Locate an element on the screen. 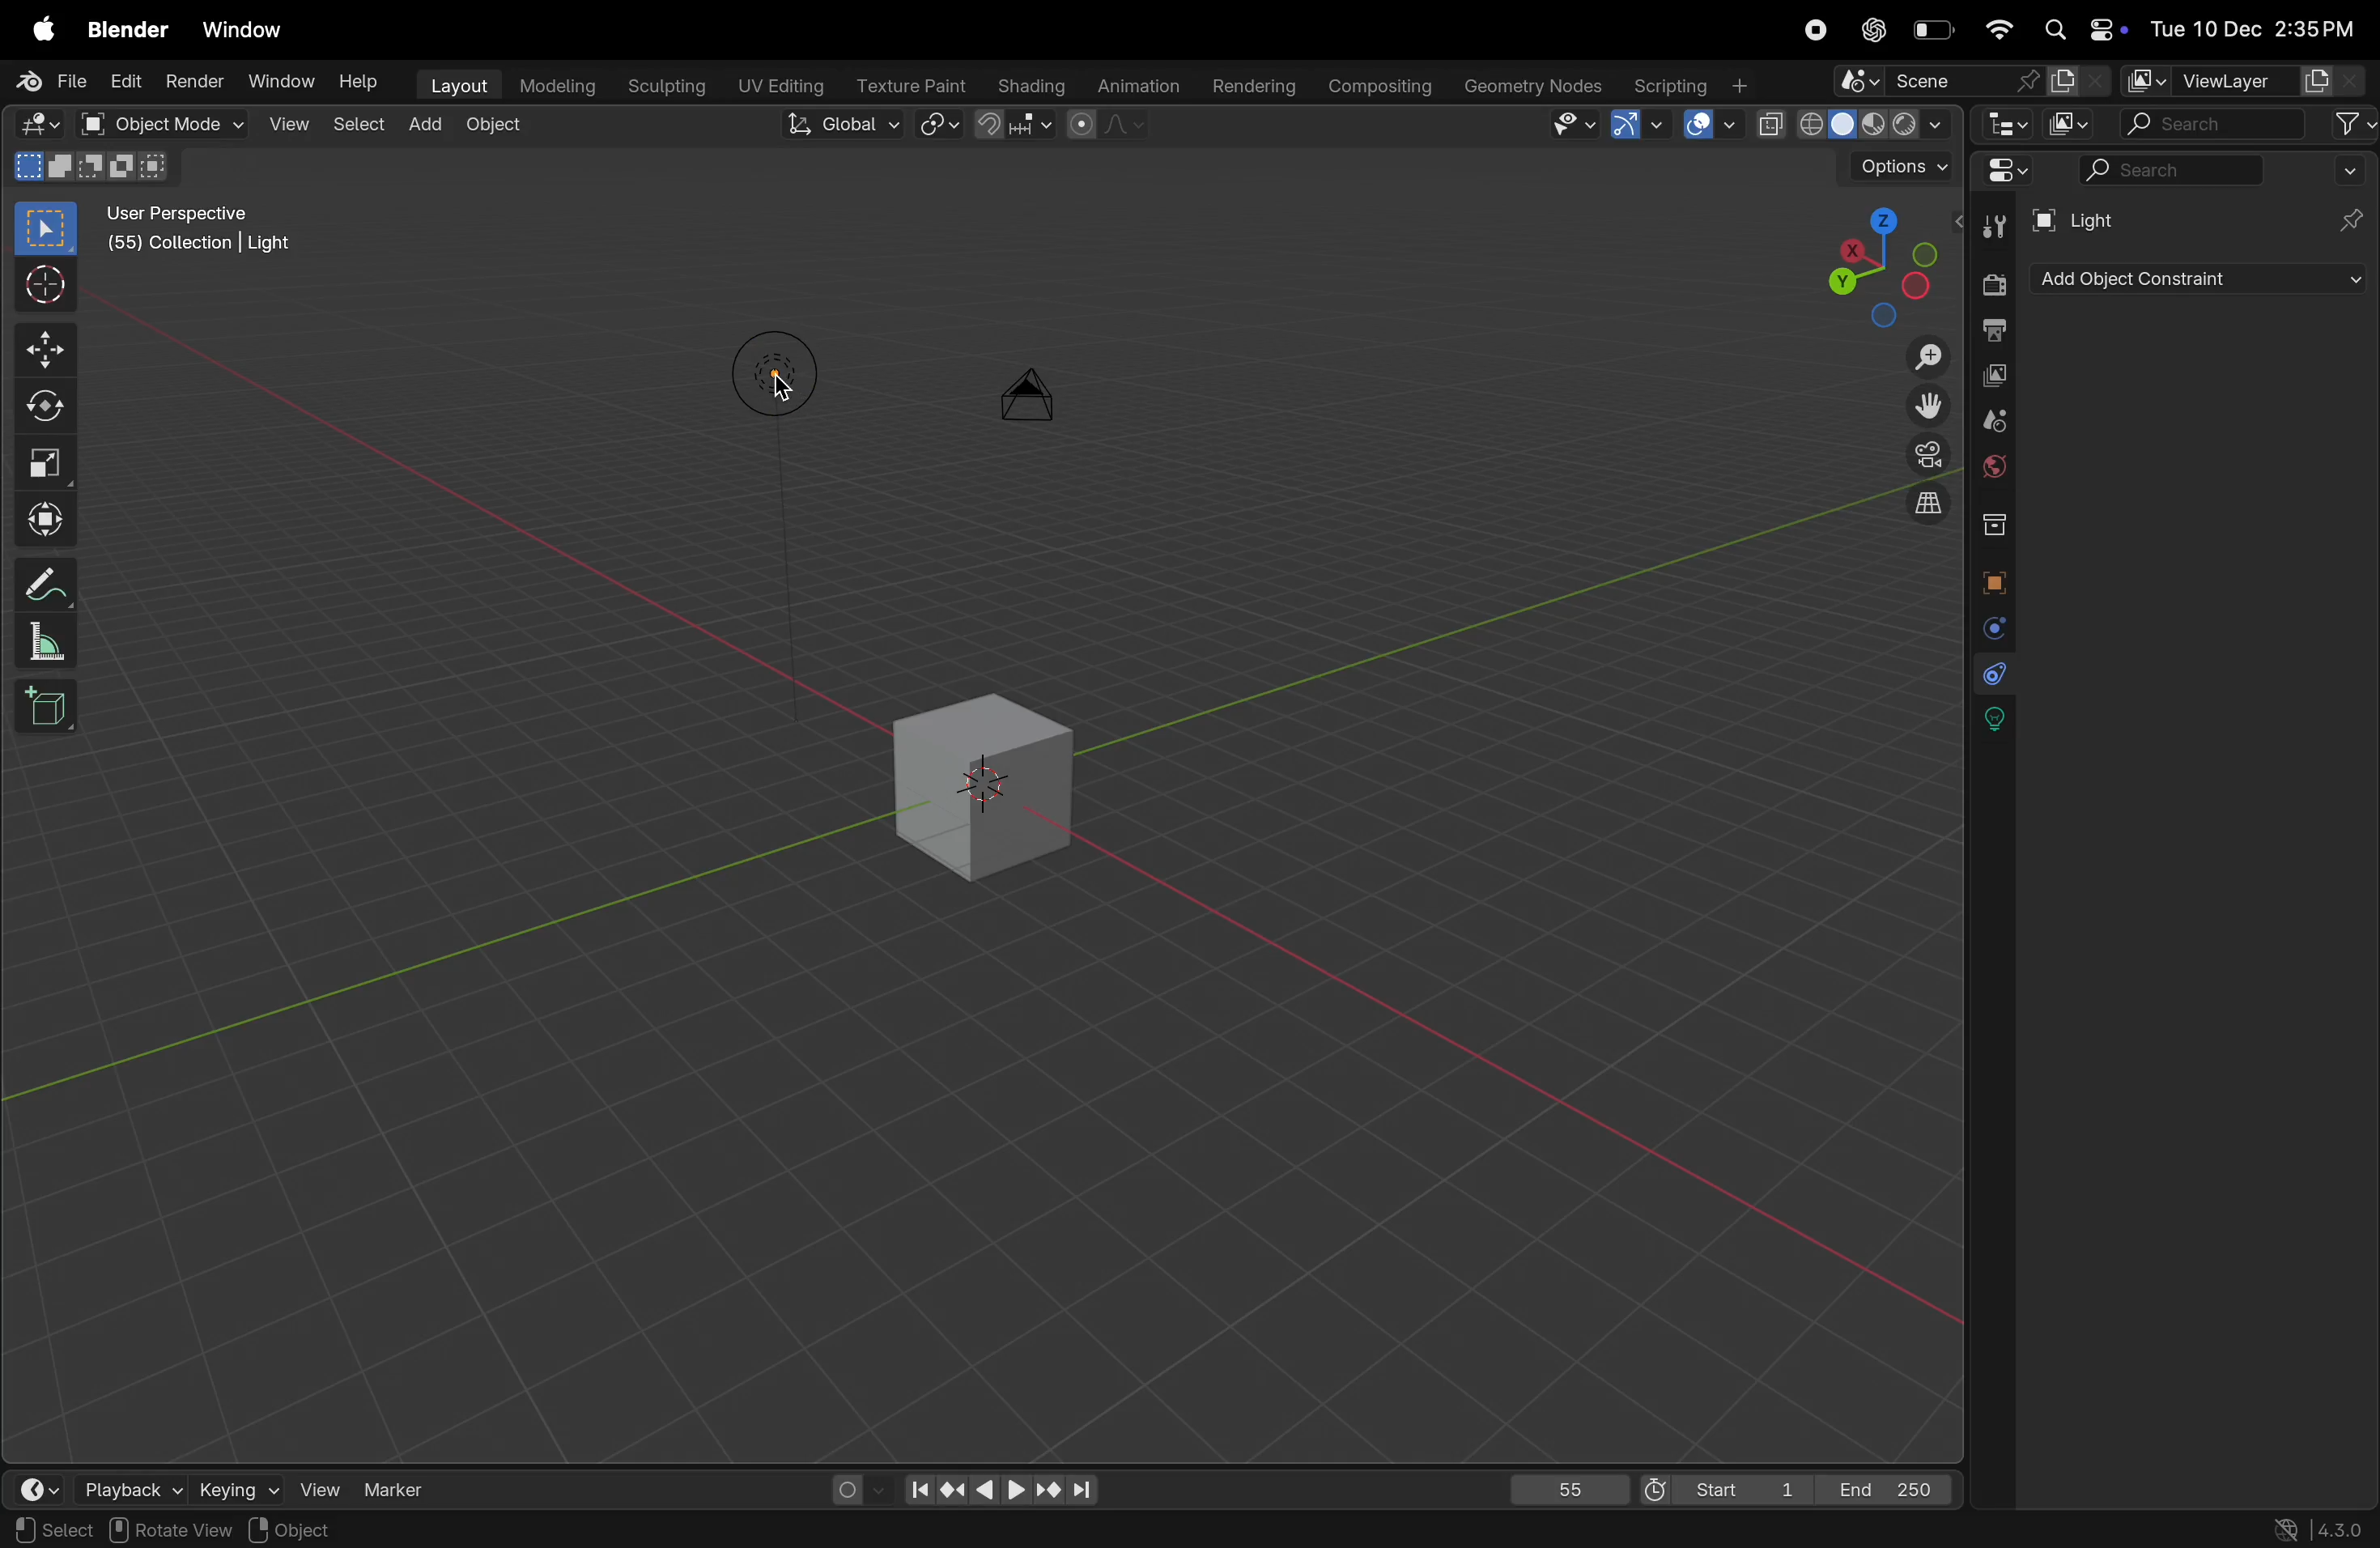 This screenshot has height=1548, width=2380. viewpoint is located at coordinates (1864, 263).